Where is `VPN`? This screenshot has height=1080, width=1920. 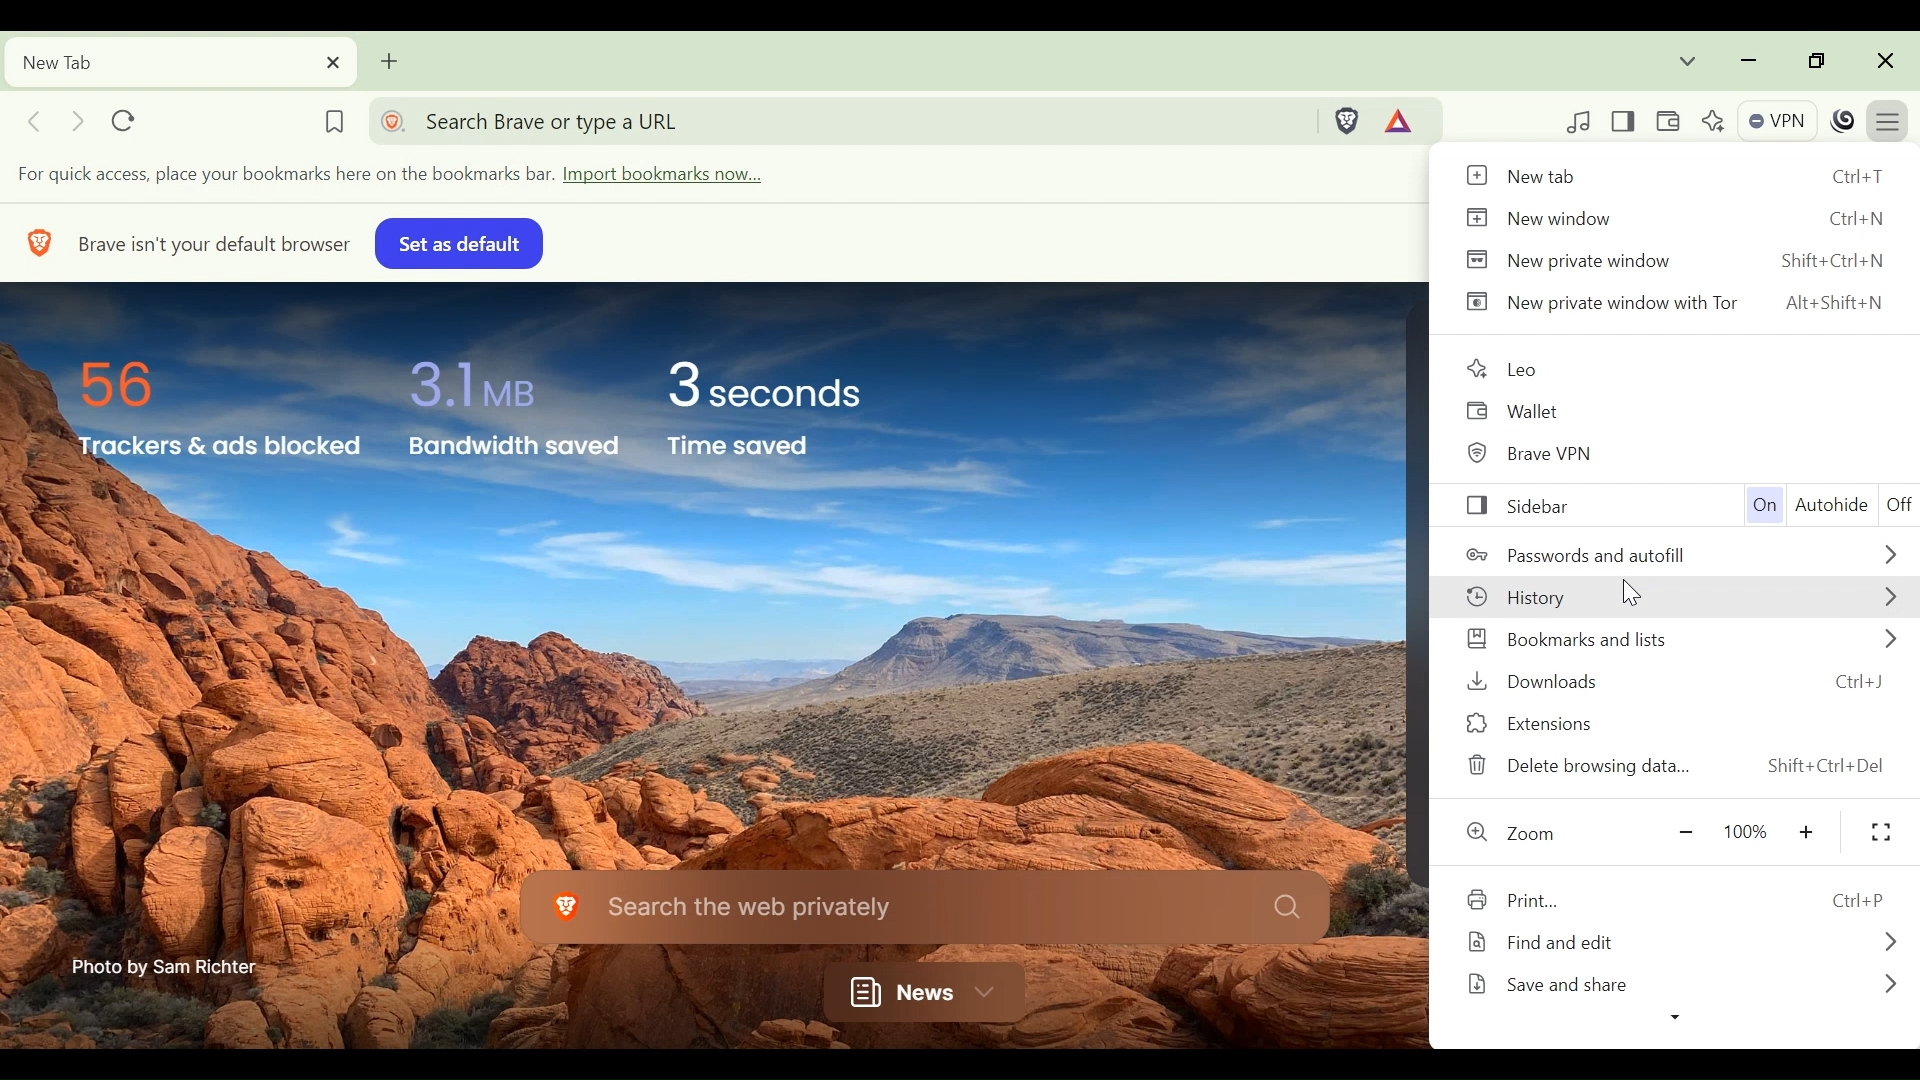 VPN is located at coordinates (1775, 118).